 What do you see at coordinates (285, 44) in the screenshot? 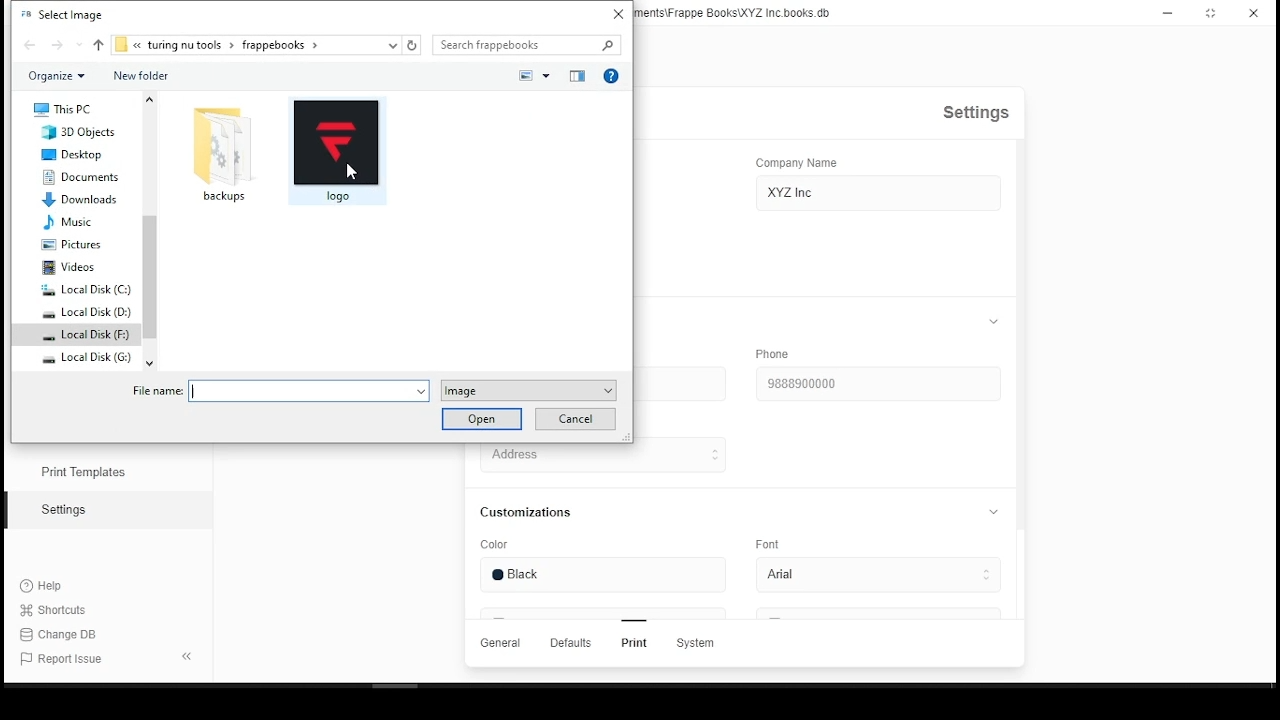
I see `frappebooks` at bounding box center [285, 44].